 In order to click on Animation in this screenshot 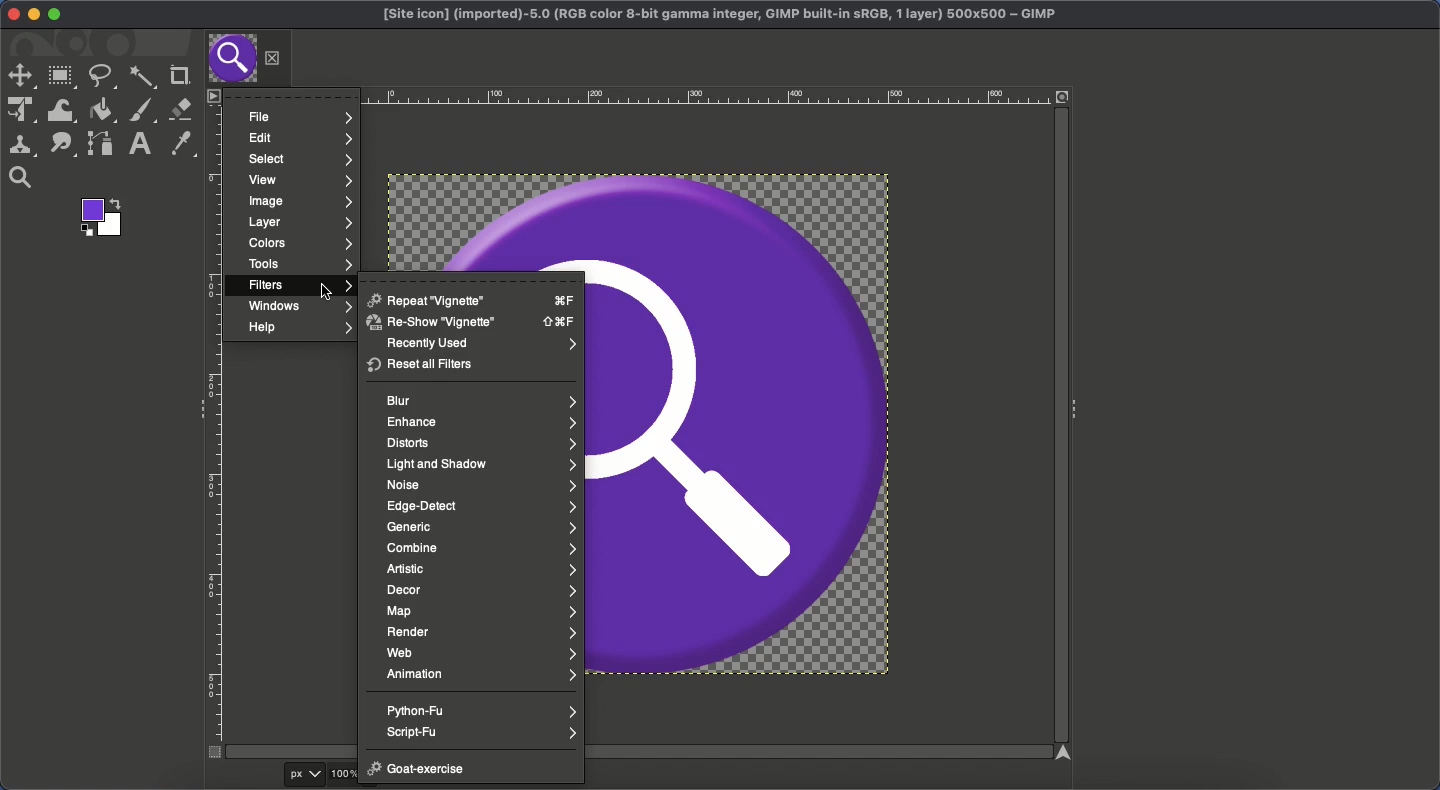, I will do `click(481, 674)`.